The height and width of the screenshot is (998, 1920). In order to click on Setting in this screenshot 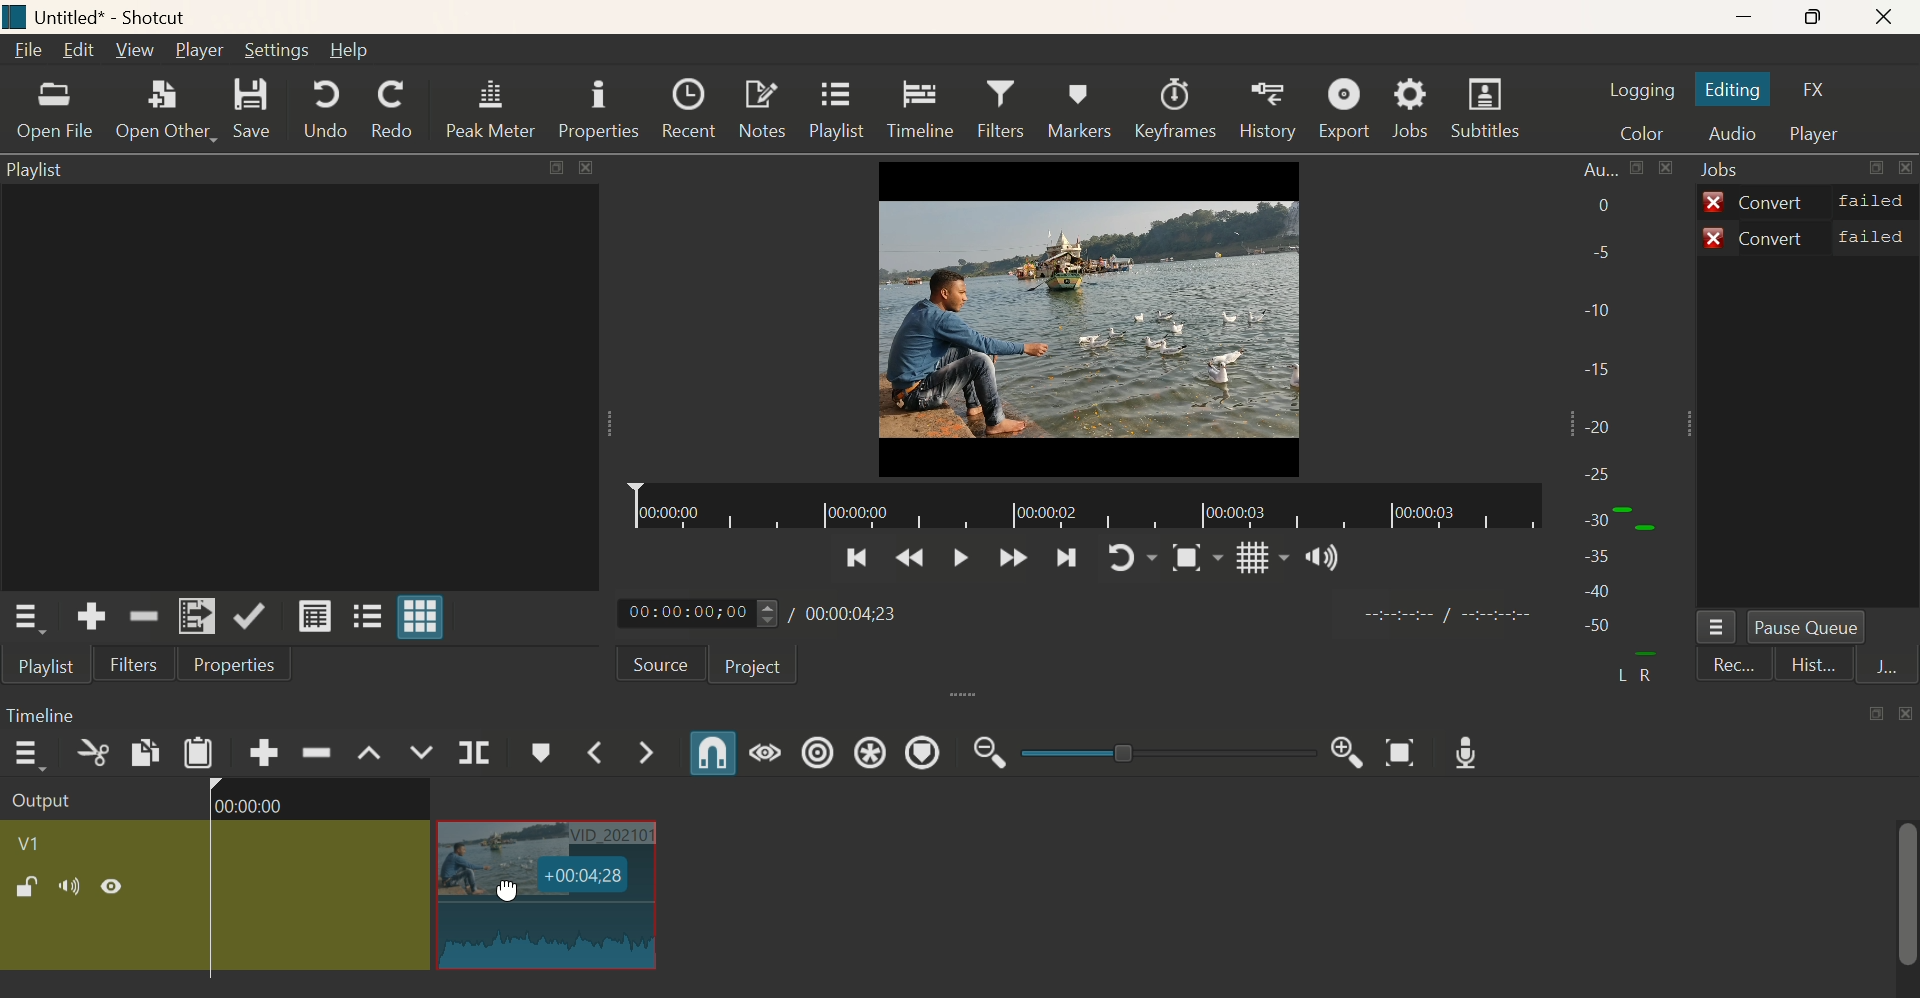, I will do `click(281, 51)`.